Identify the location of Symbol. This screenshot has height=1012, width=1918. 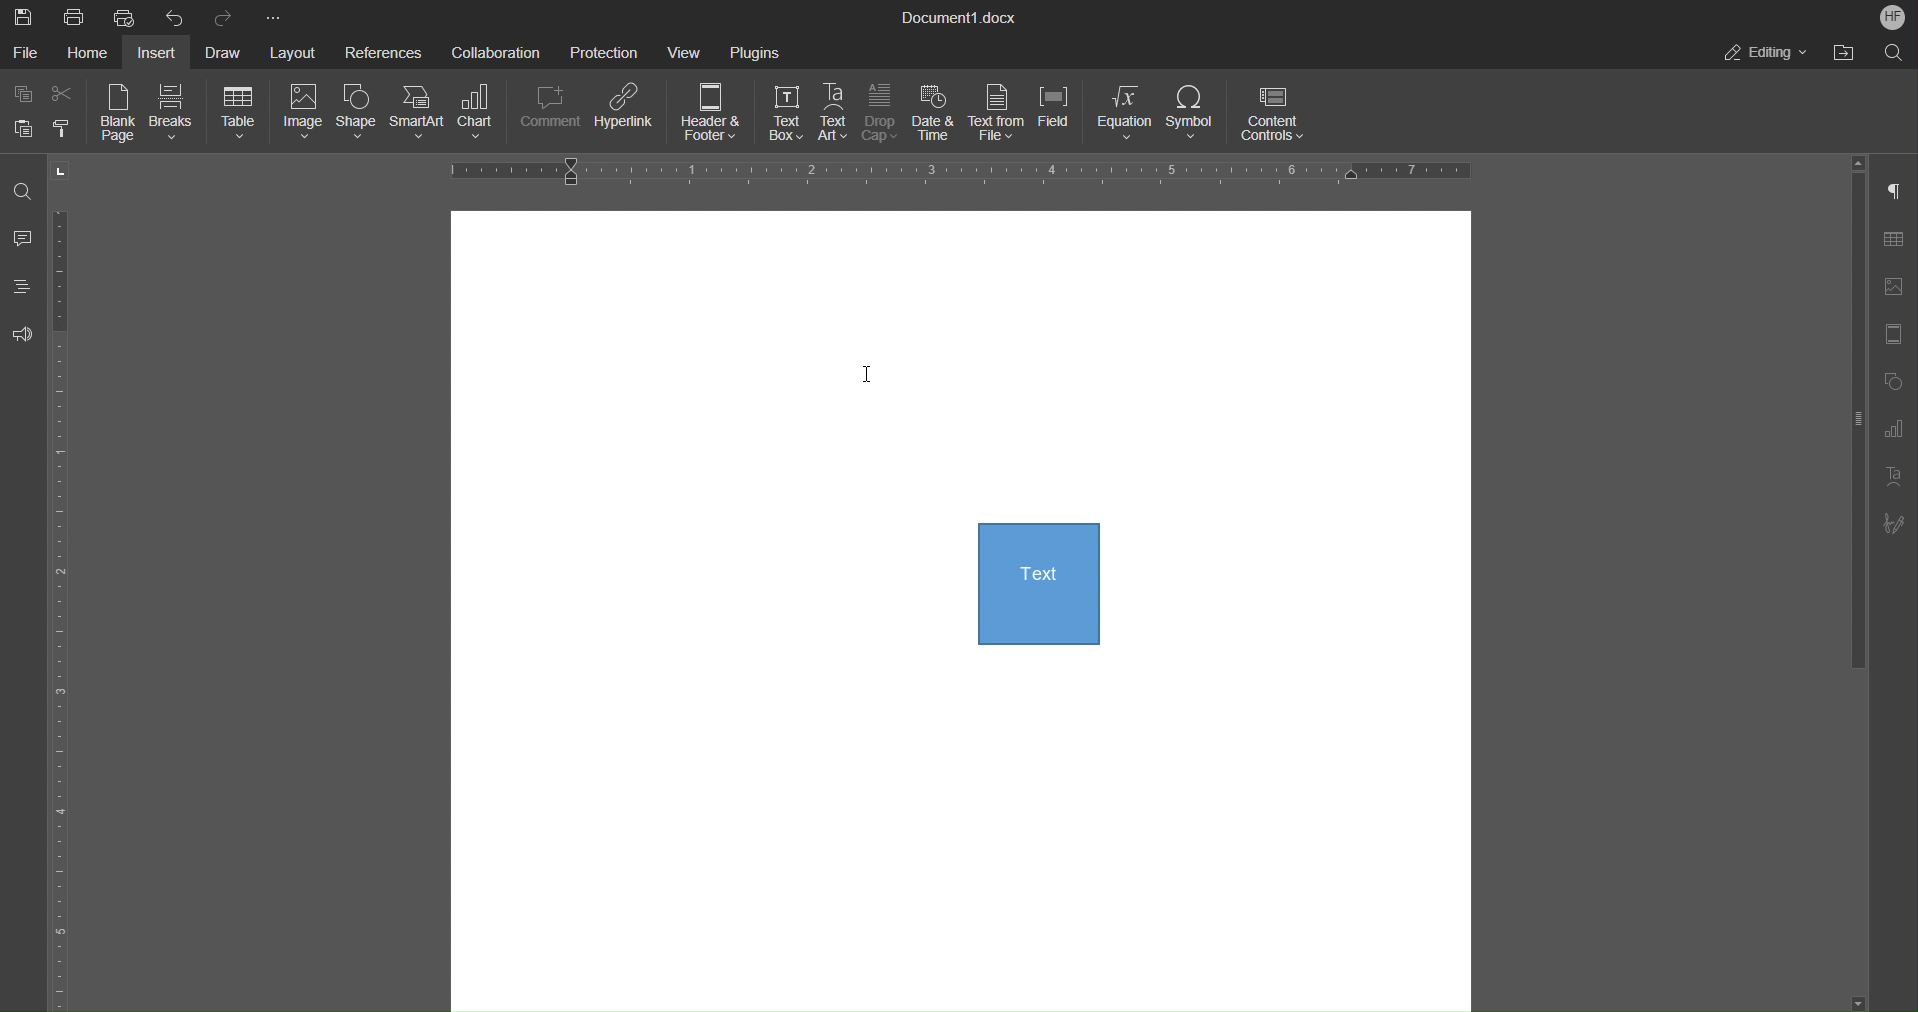
(1194, 116).